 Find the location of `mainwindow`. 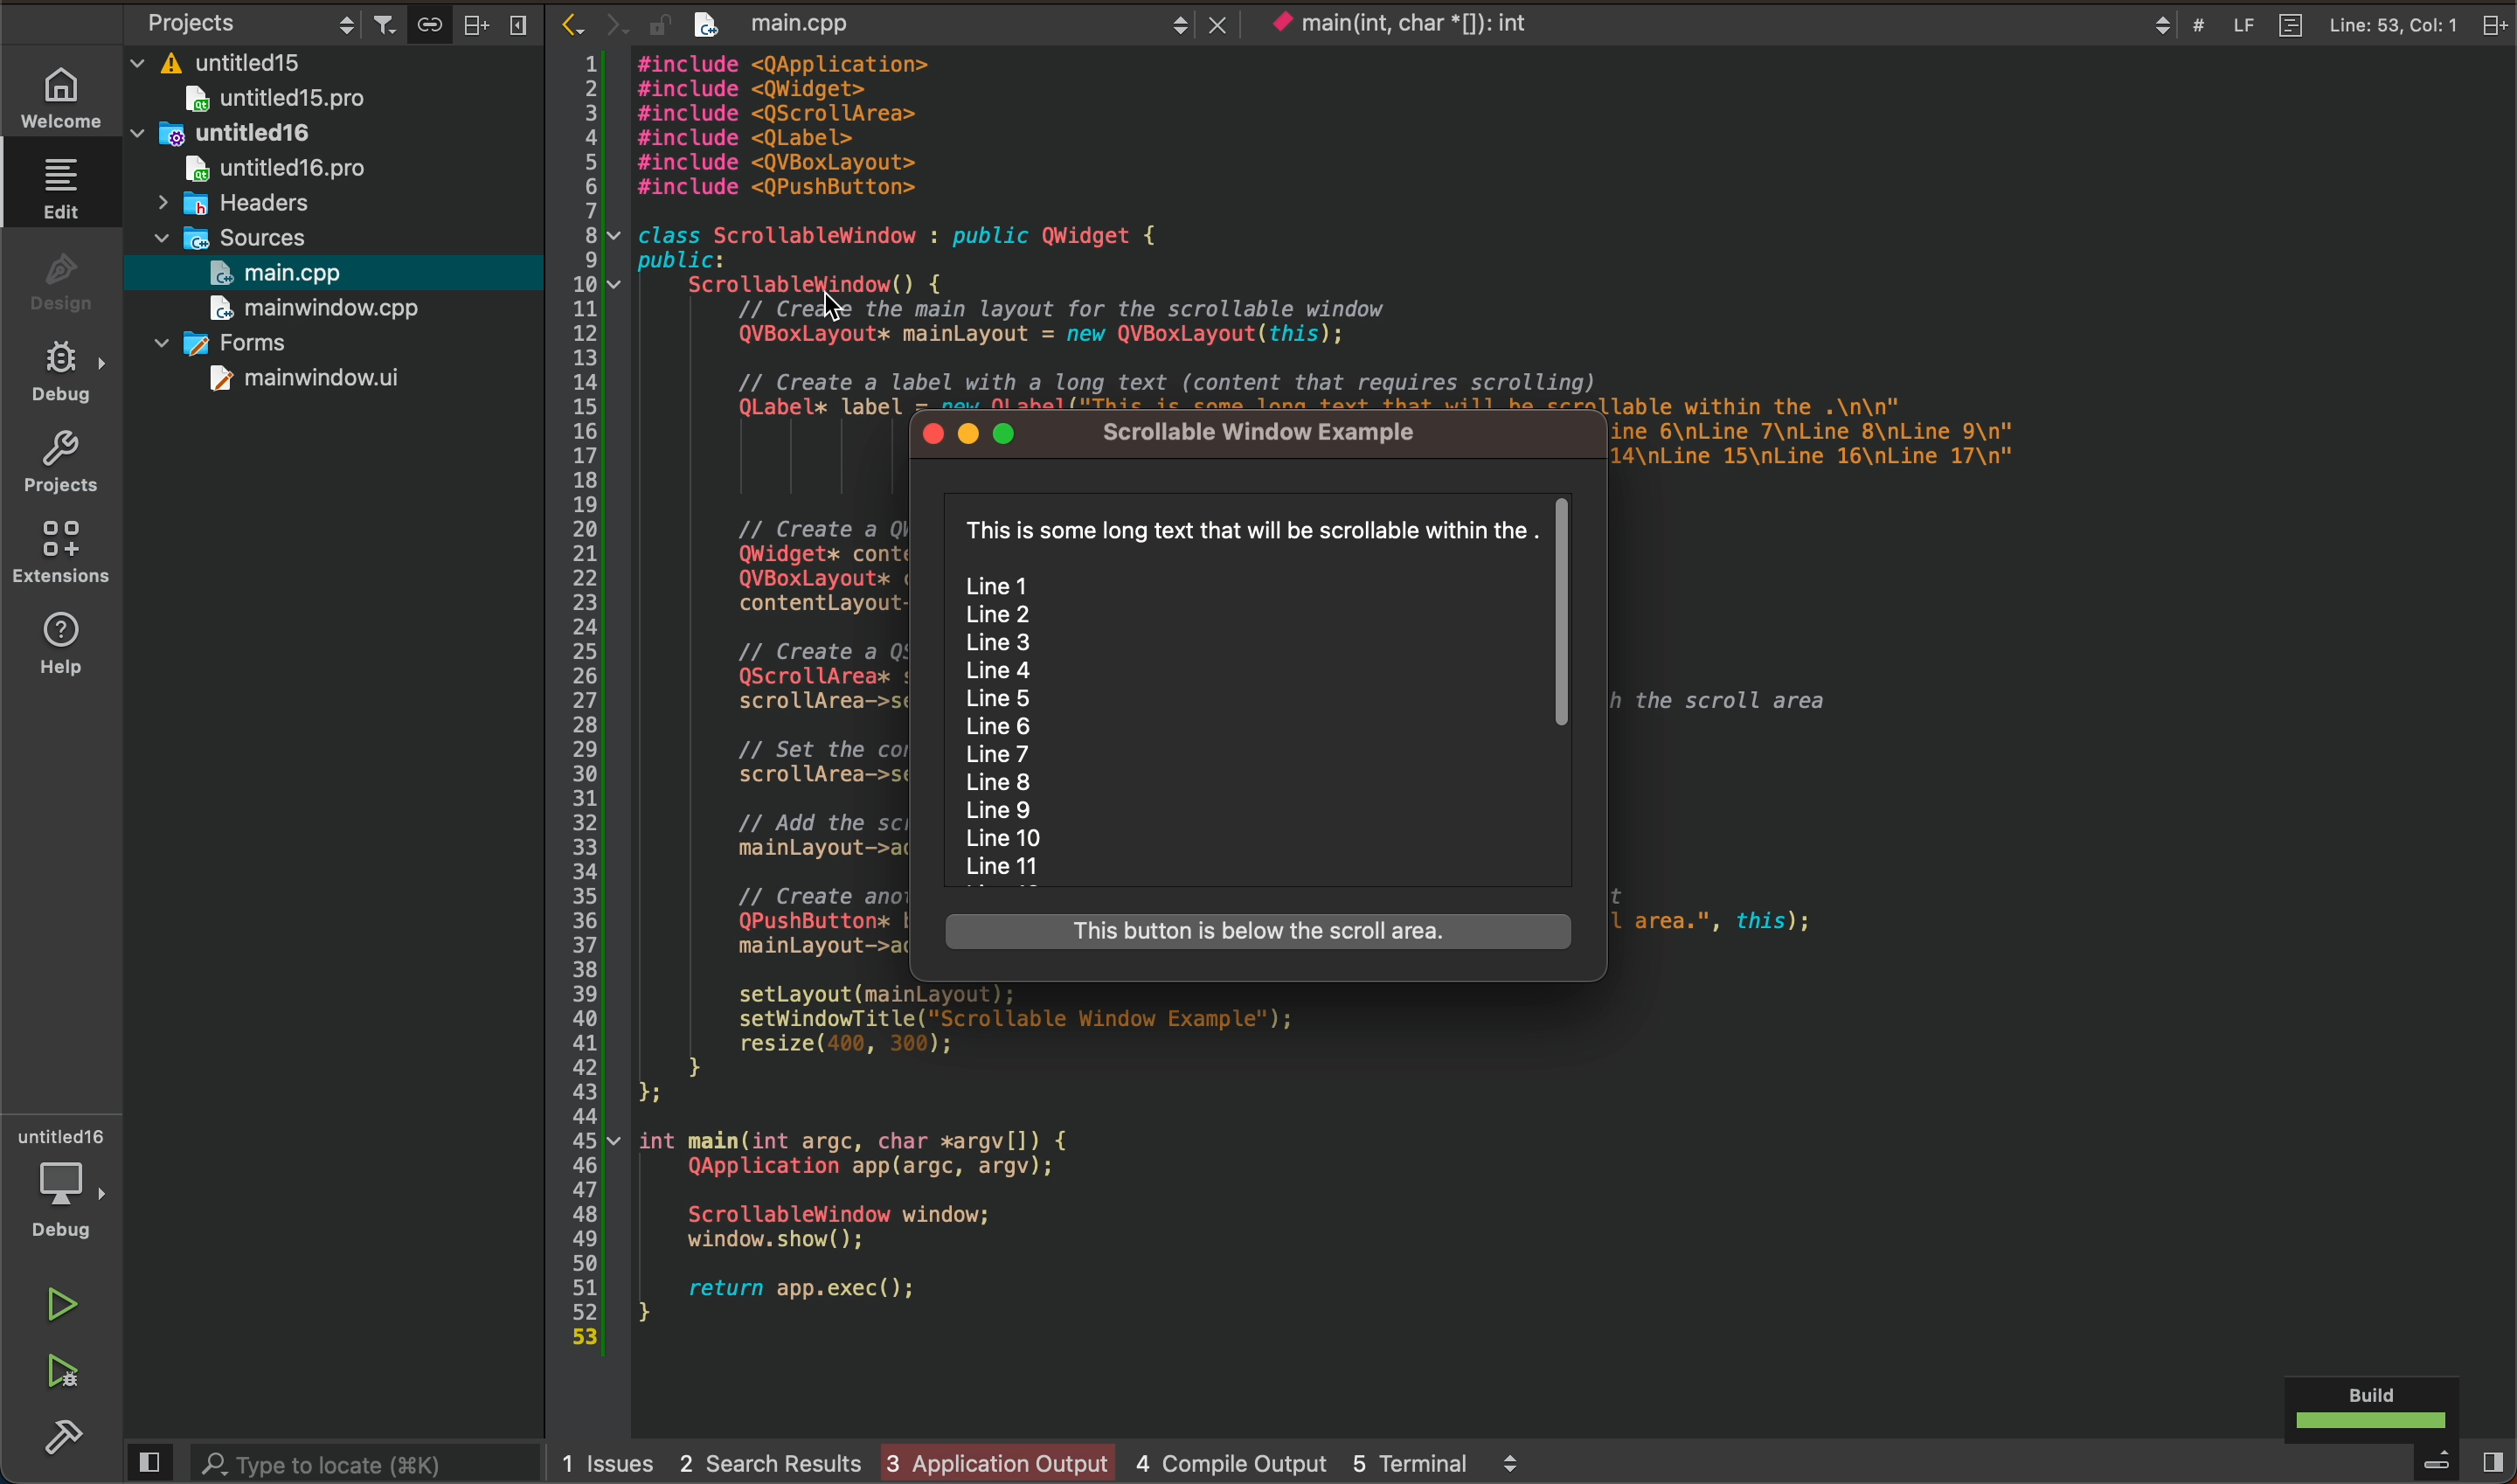

mainwindow is located at coordinates (306, 379).